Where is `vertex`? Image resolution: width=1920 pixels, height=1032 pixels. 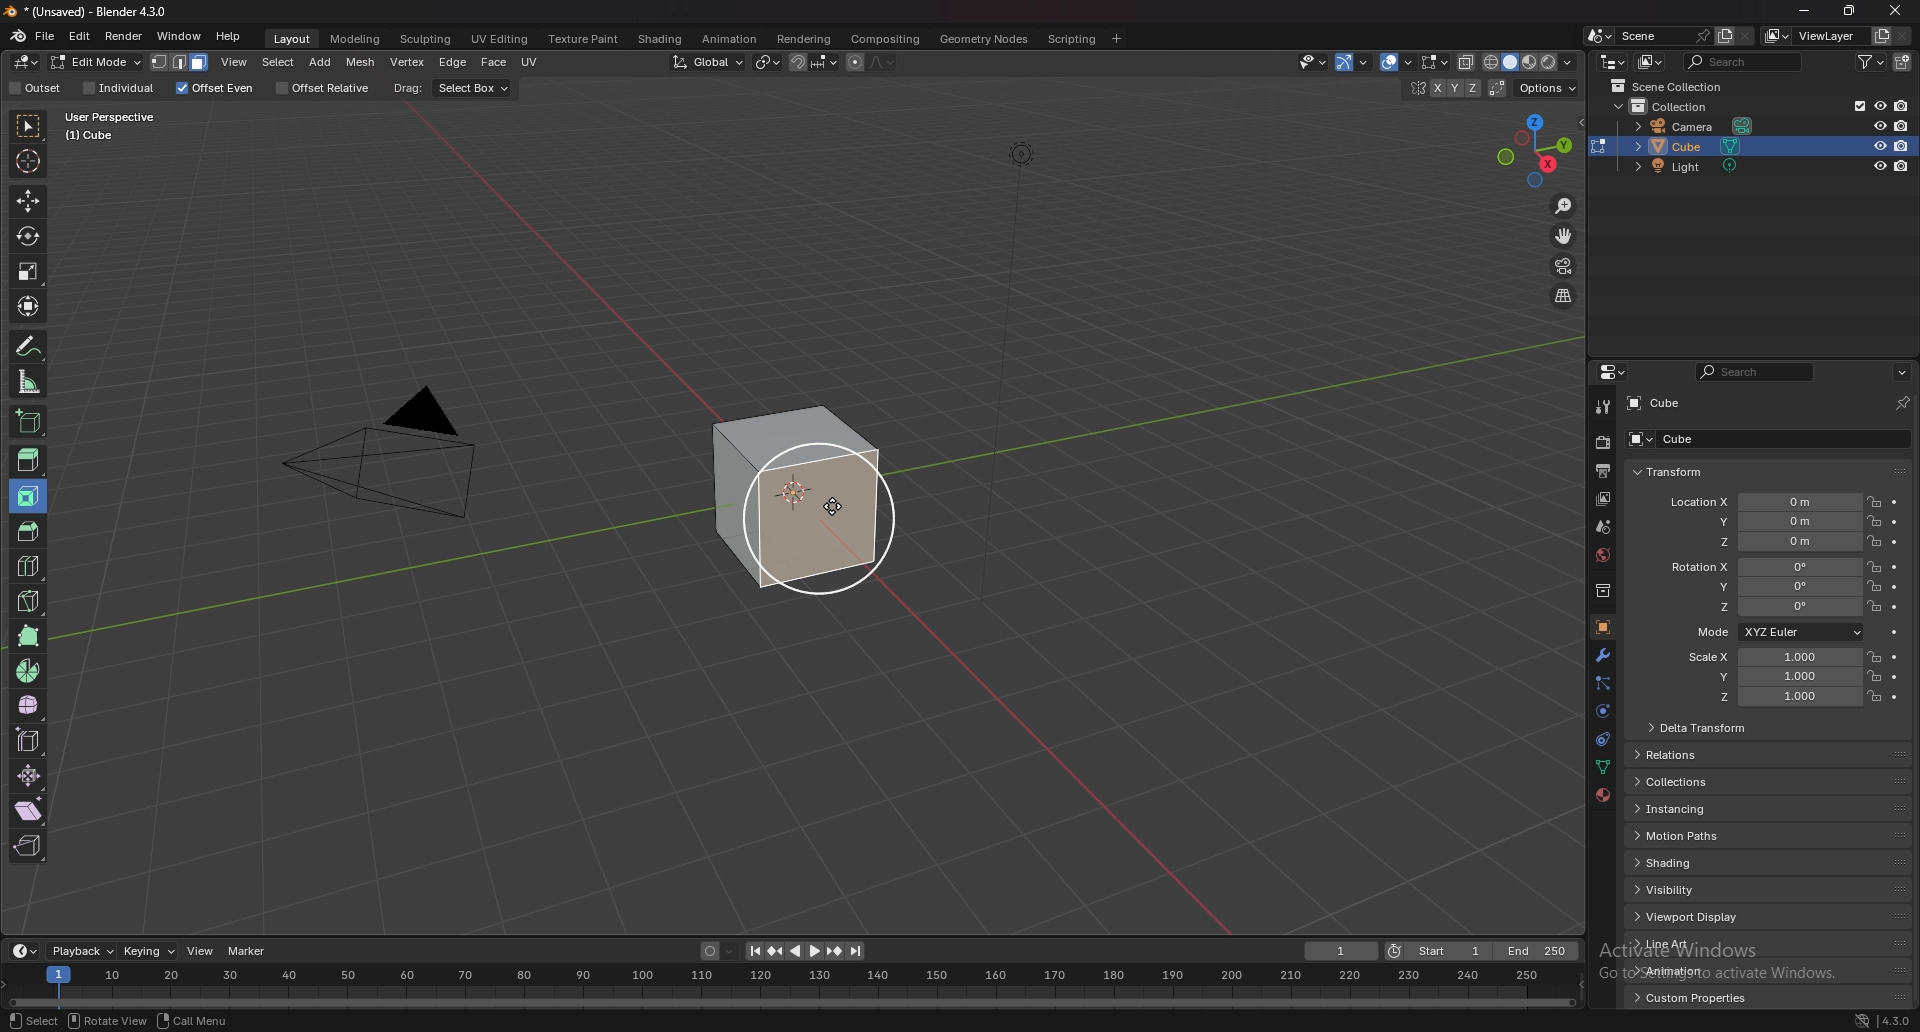 vertex is located at coordinates (406, 62).